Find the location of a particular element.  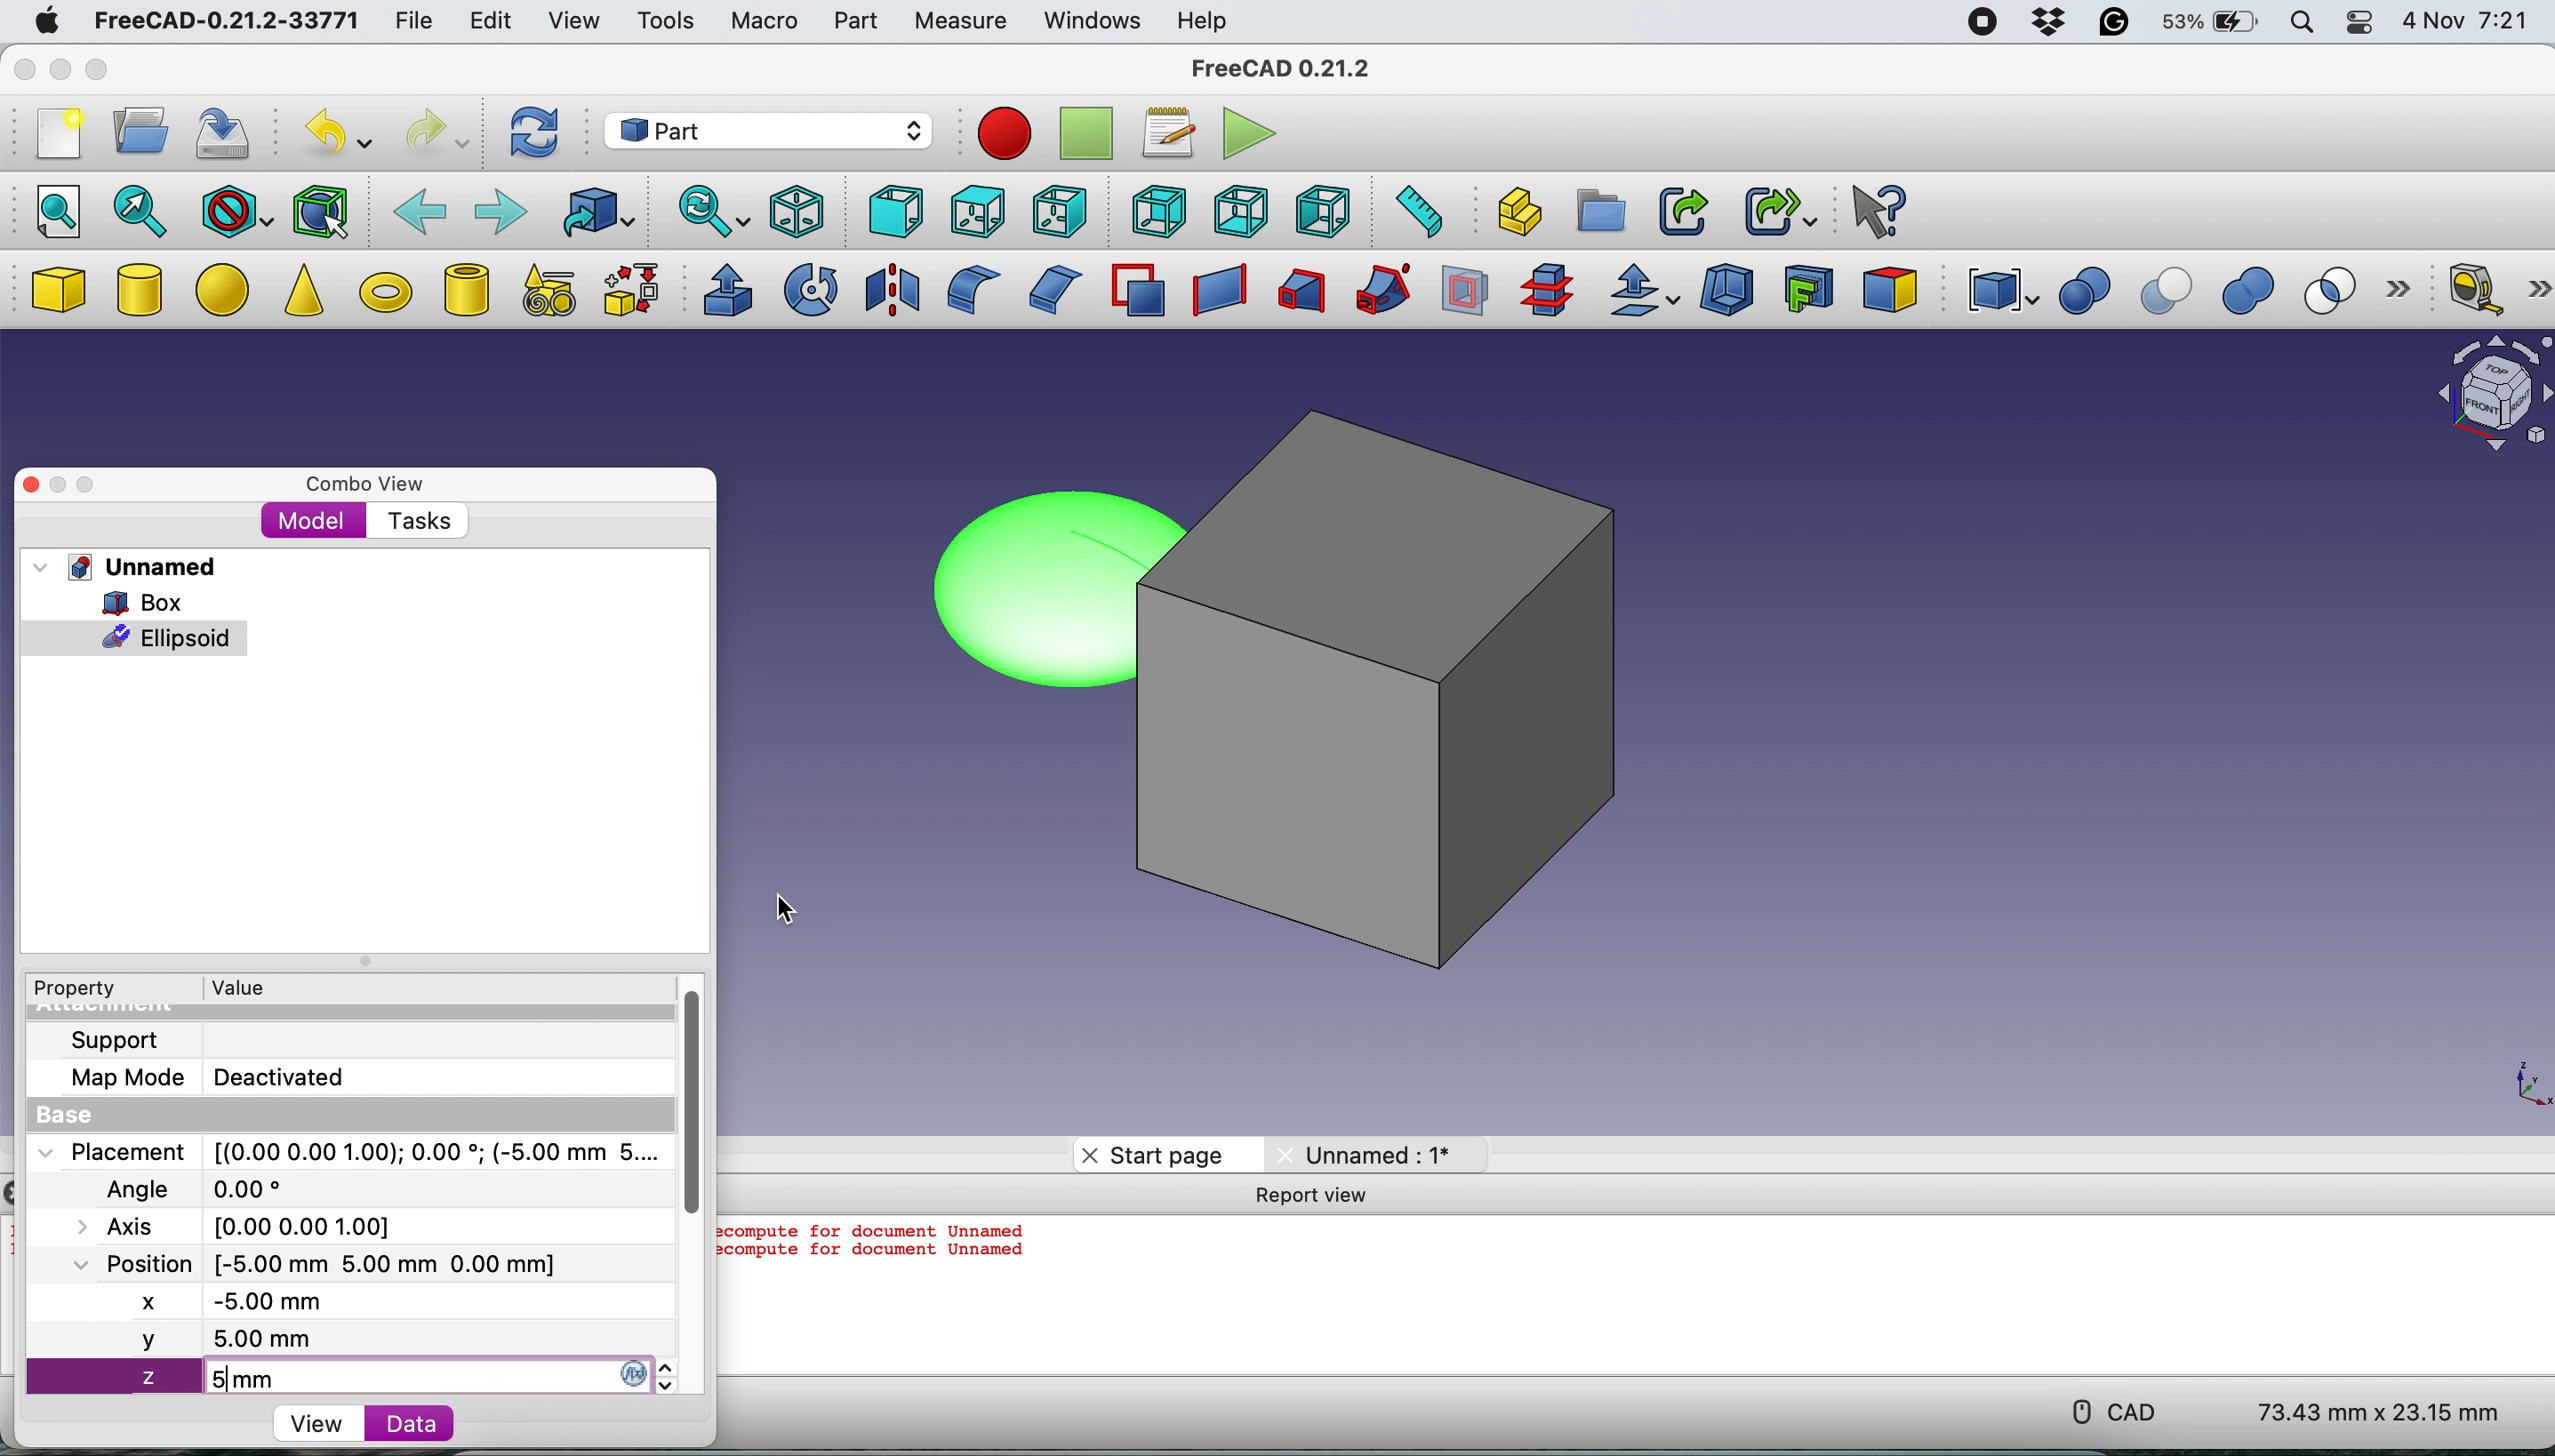

cylinder is located at coordinates (141, 293).